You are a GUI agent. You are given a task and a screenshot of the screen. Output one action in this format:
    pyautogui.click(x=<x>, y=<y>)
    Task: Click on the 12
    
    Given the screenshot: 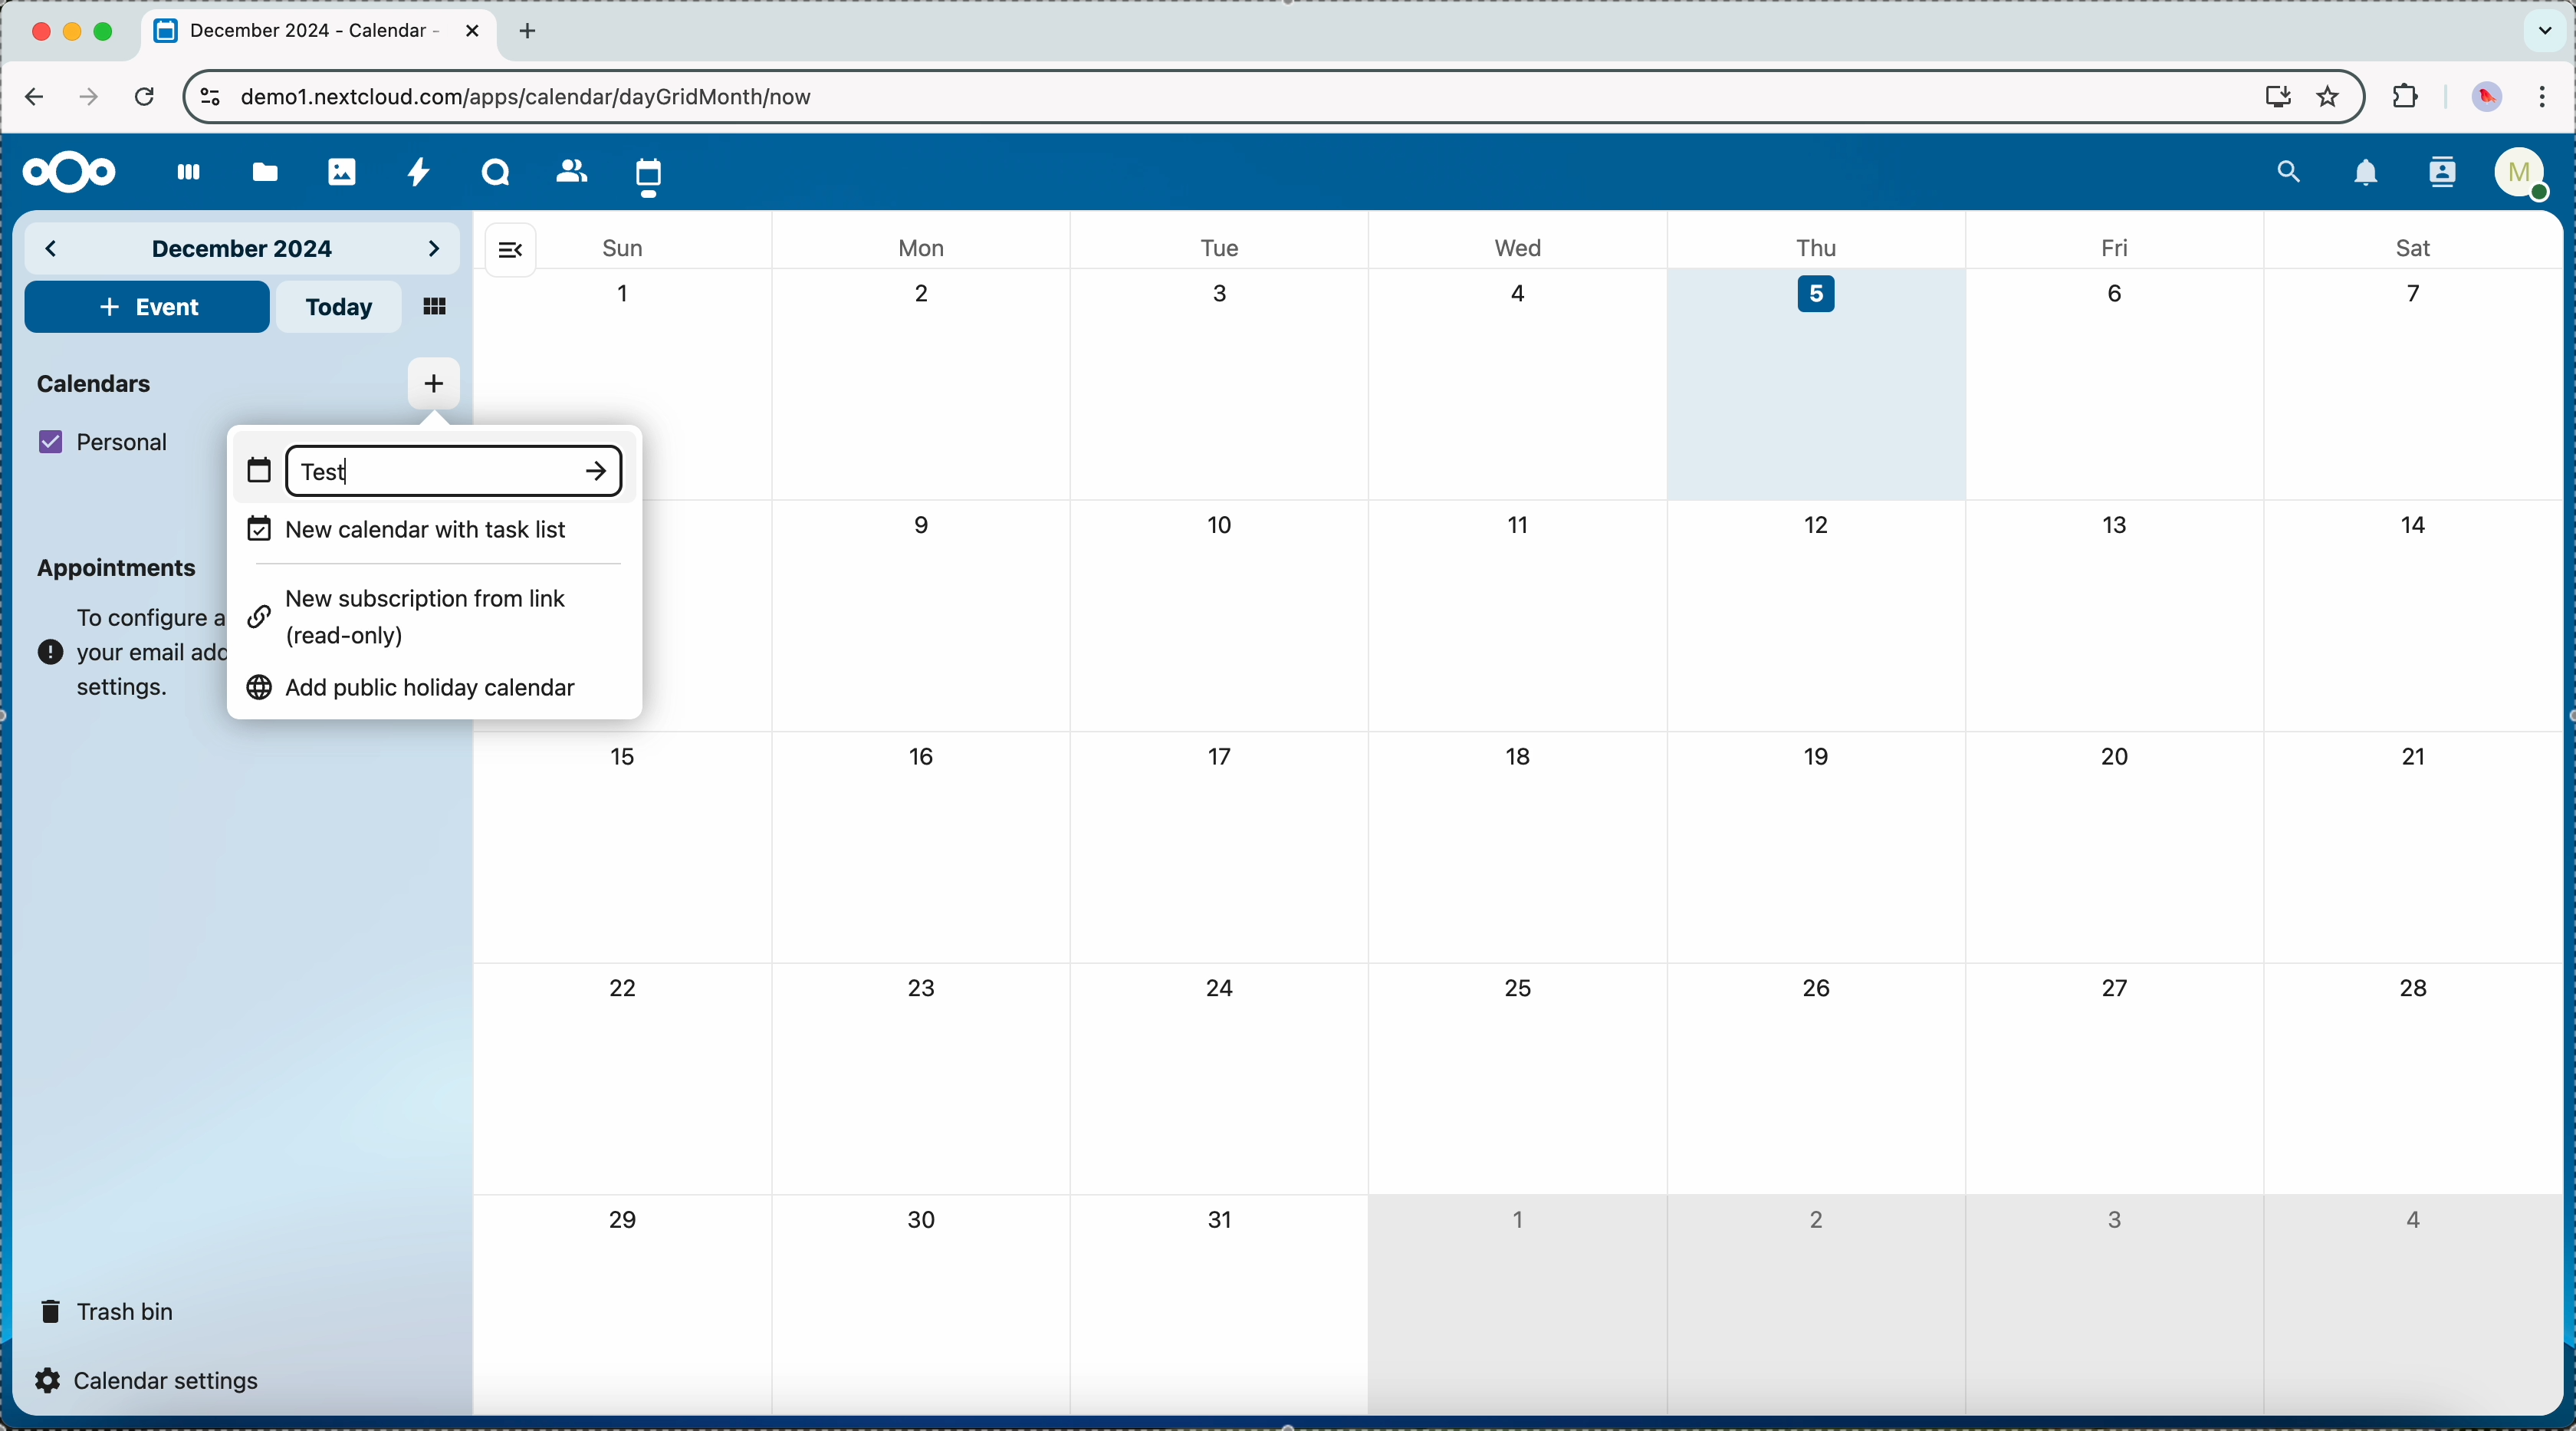 What is the action you would take?
    pyautogui.click(x=1819, y=525)
    